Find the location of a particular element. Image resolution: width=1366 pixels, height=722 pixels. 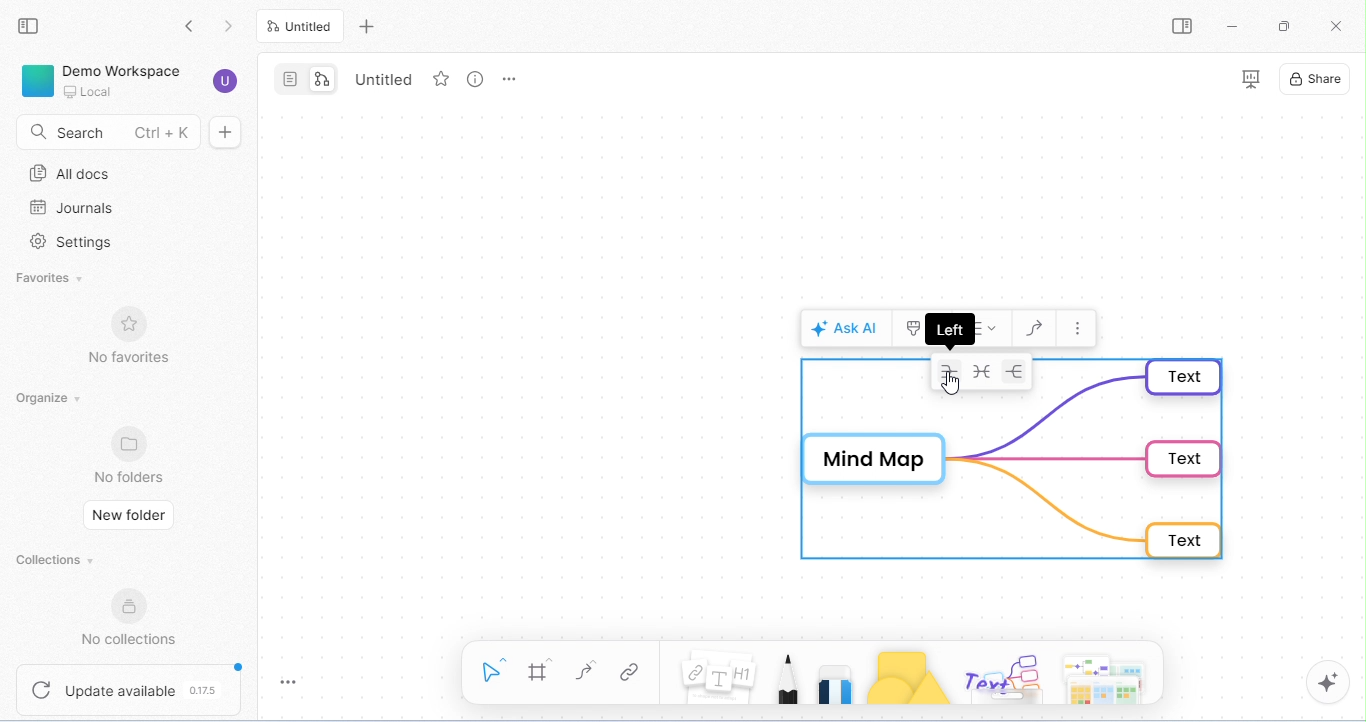

draw connectors is located at coordinates (1039, 327).